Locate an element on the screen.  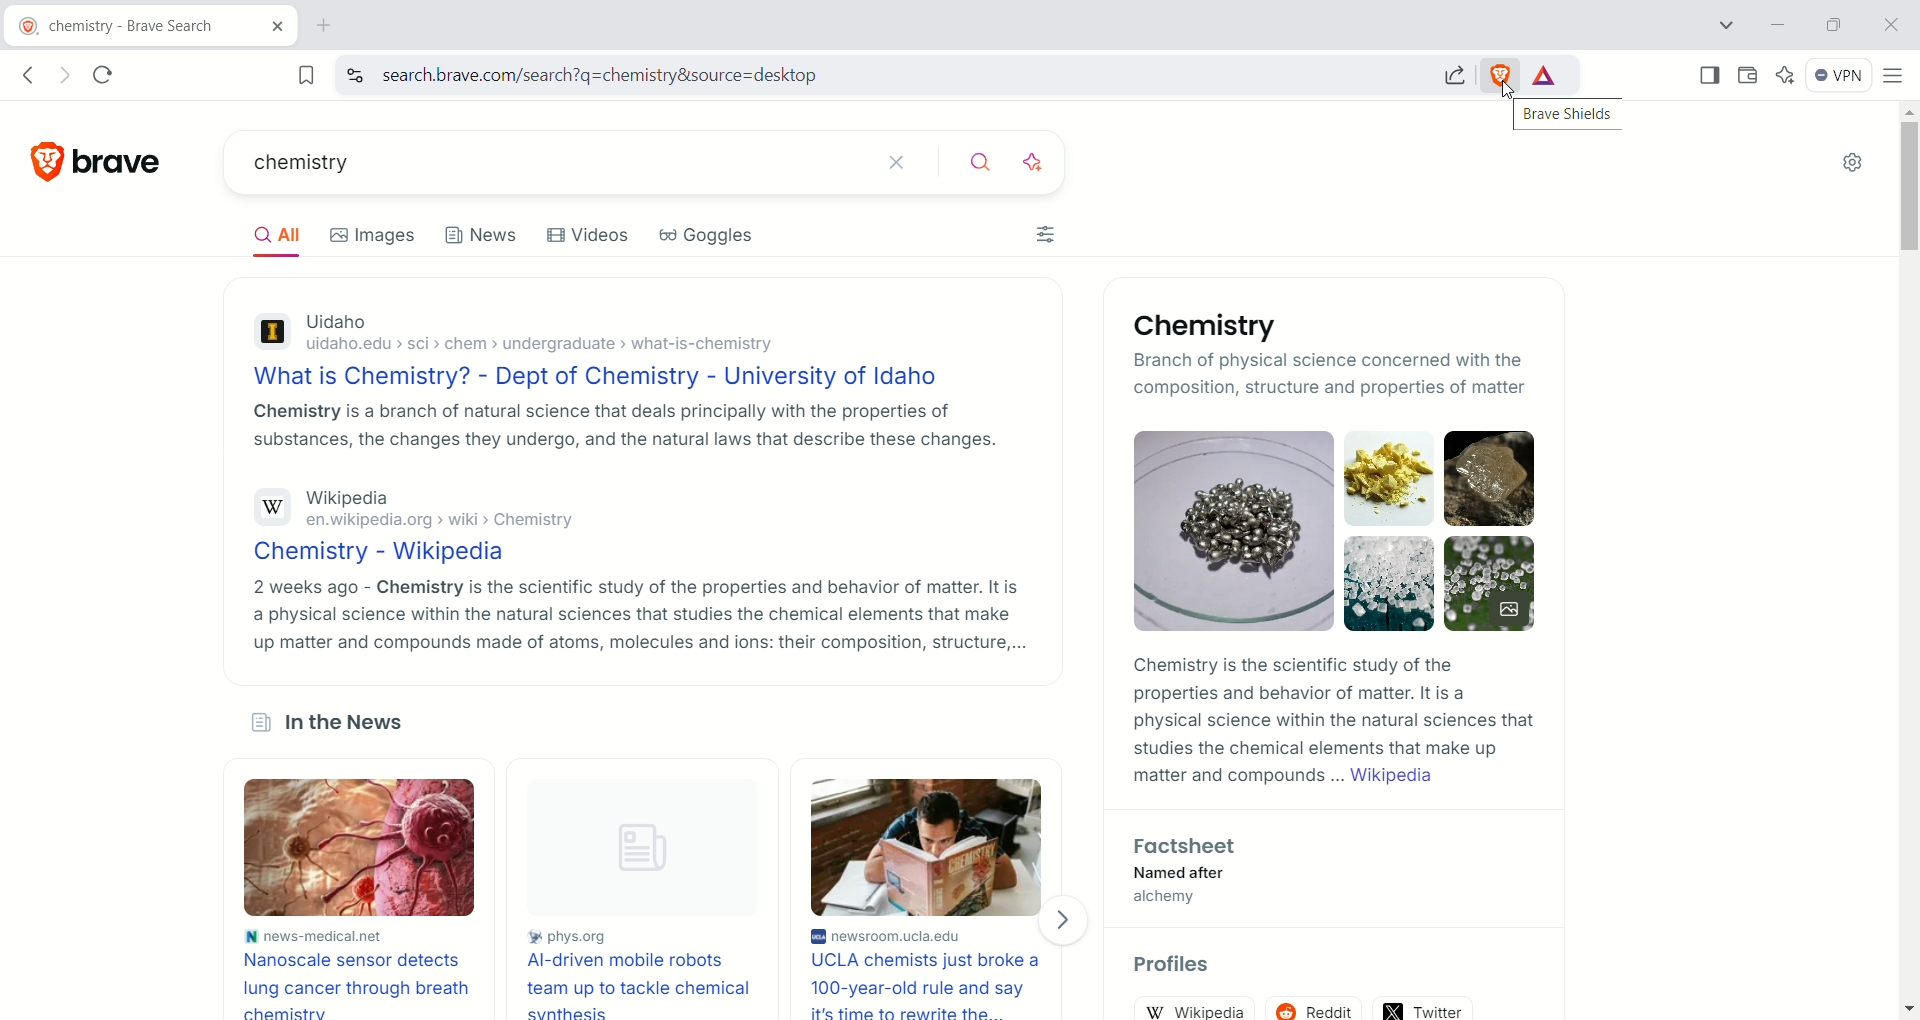
nanoscale sensor detects lung cancer through breath chemistry is located at coordinates (361, 983).